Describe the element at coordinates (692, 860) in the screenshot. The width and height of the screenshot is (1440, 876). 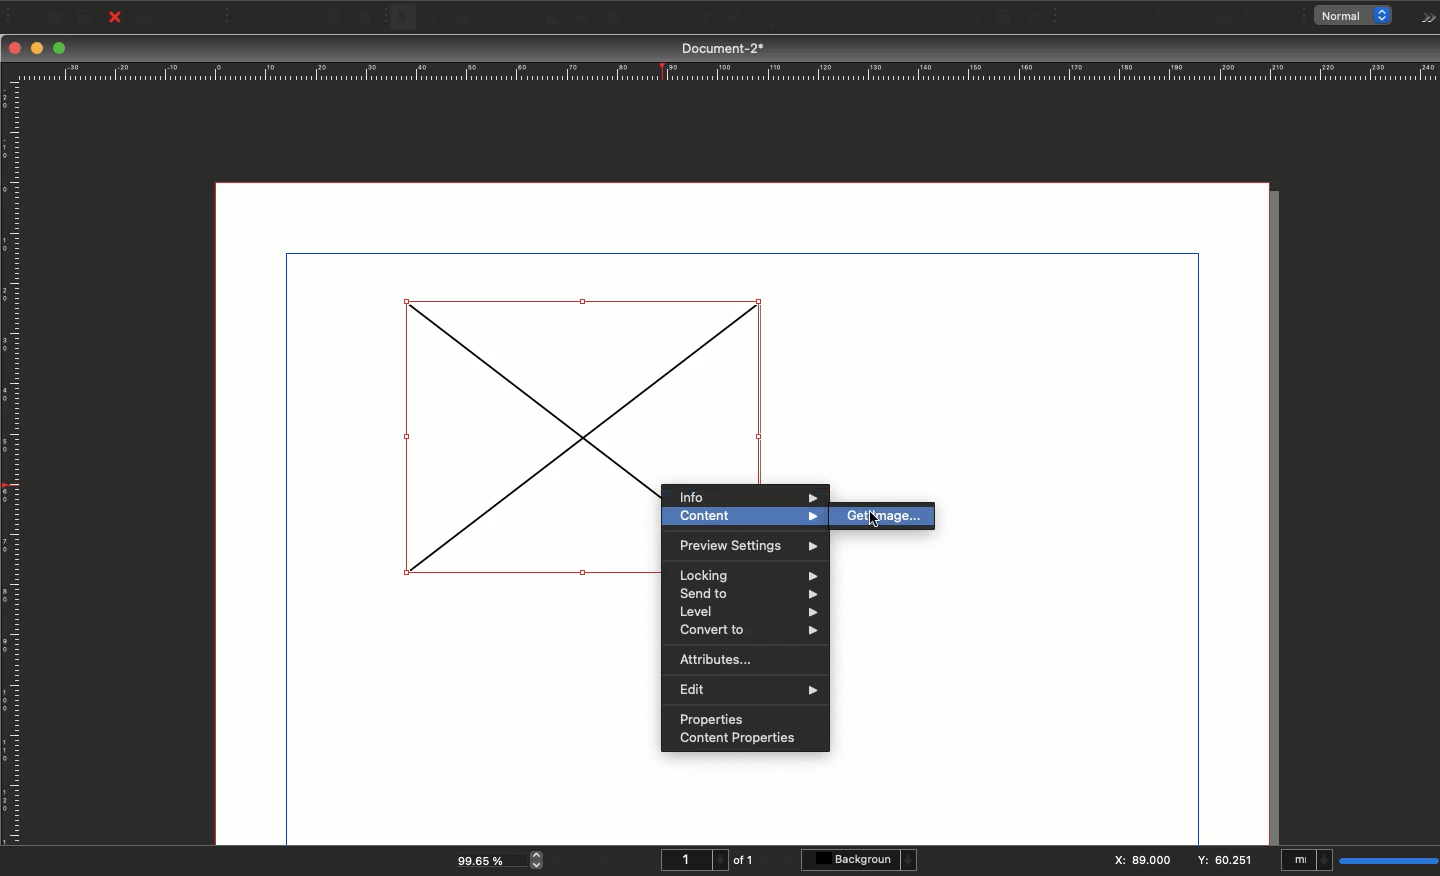
I see `1` at that location.